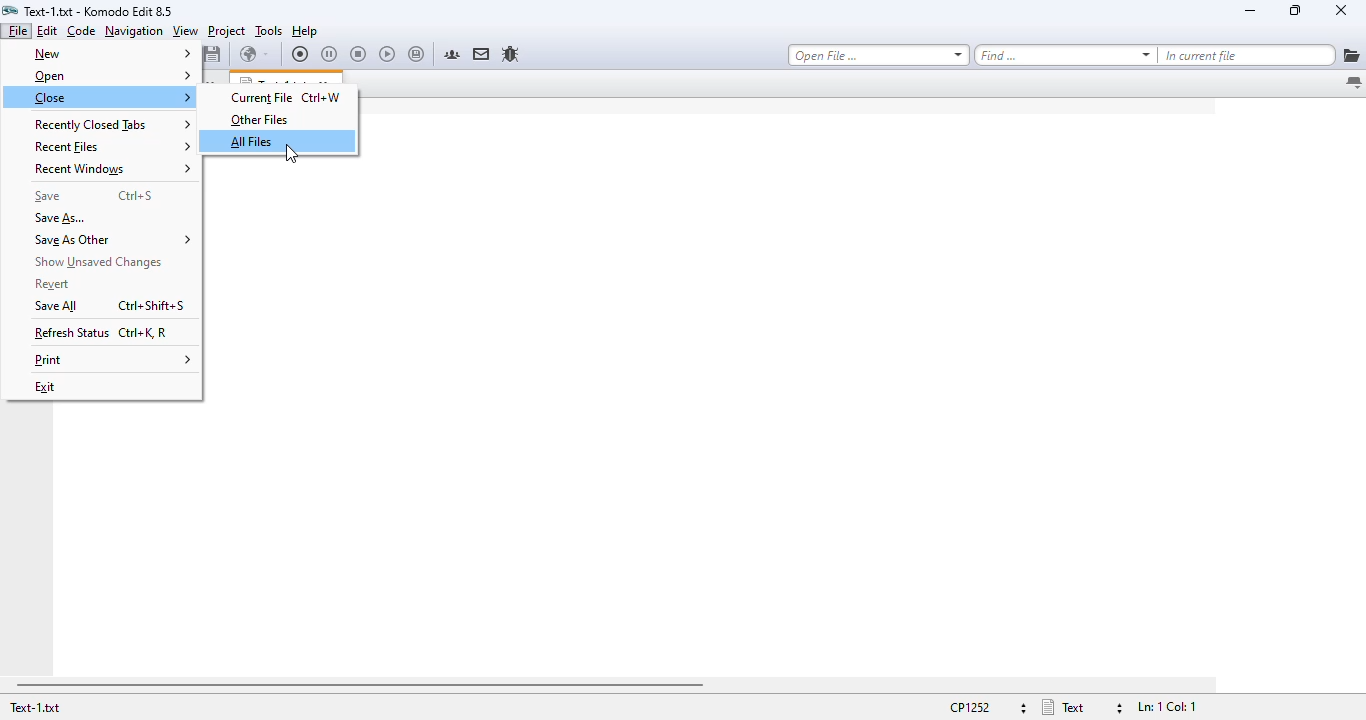  I want to click on close, so click(112, 97).